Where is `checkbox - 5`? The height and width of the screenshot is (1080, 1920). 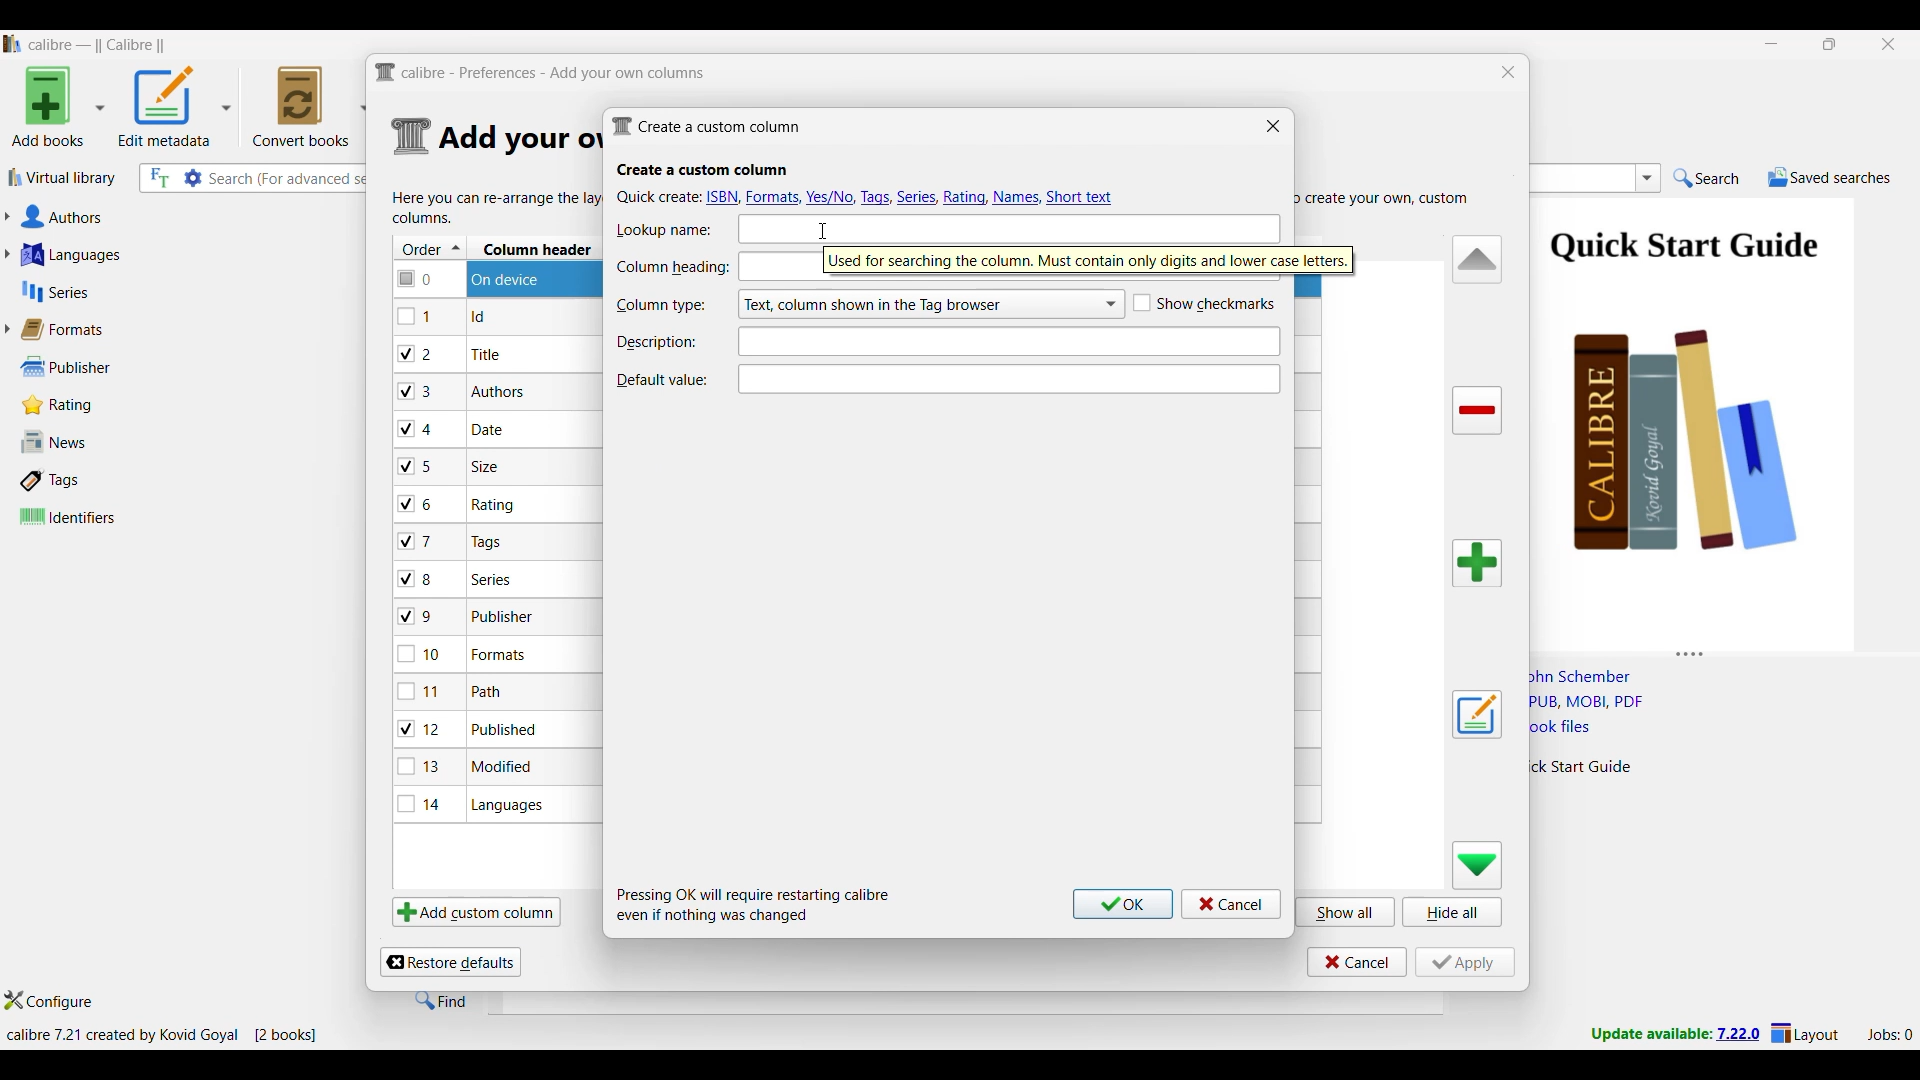 checkbox - 5 is located at coordinates (423, 465).